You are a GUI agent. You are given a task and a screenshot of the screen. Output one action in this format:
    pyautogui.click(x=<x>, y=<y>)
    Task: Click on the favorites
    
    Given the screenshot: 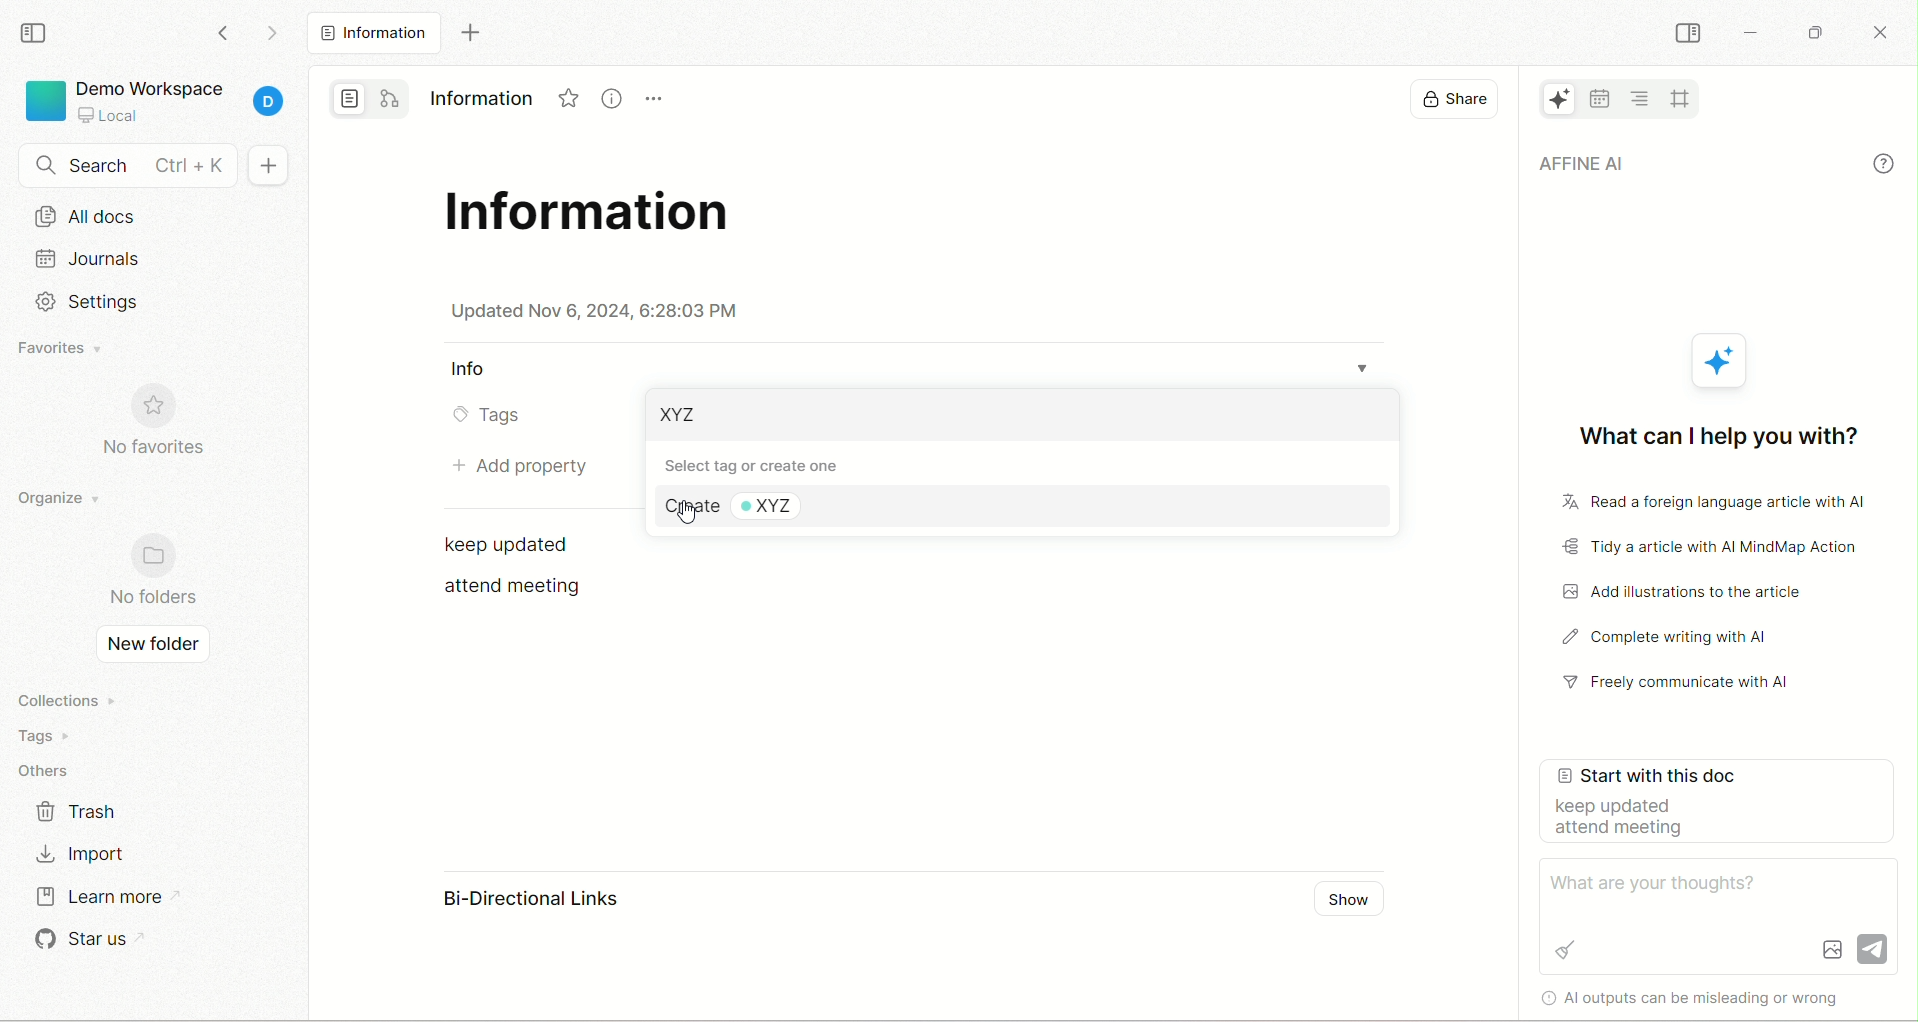 What is the action you would take?
    pyautogui.click(x=61, y=348)
    